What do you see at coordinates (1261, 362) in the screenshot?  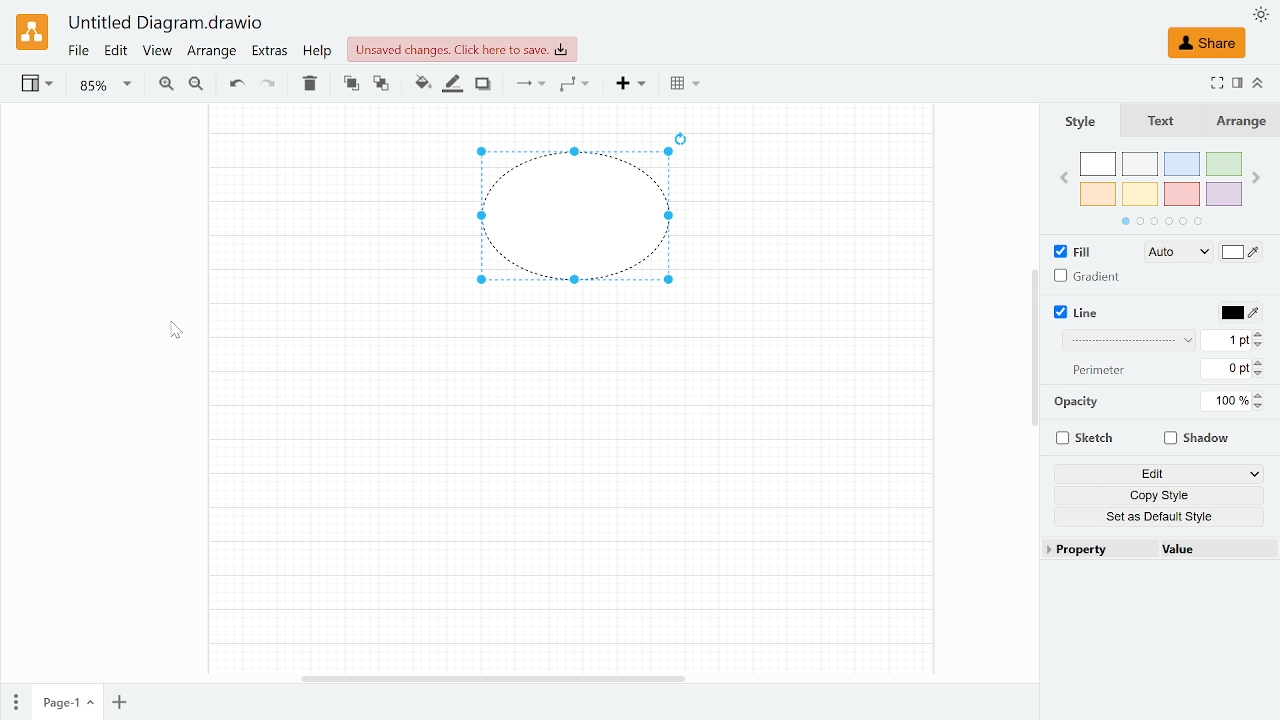 I see `Increase perimeter` at bounding box center [1261, 362].